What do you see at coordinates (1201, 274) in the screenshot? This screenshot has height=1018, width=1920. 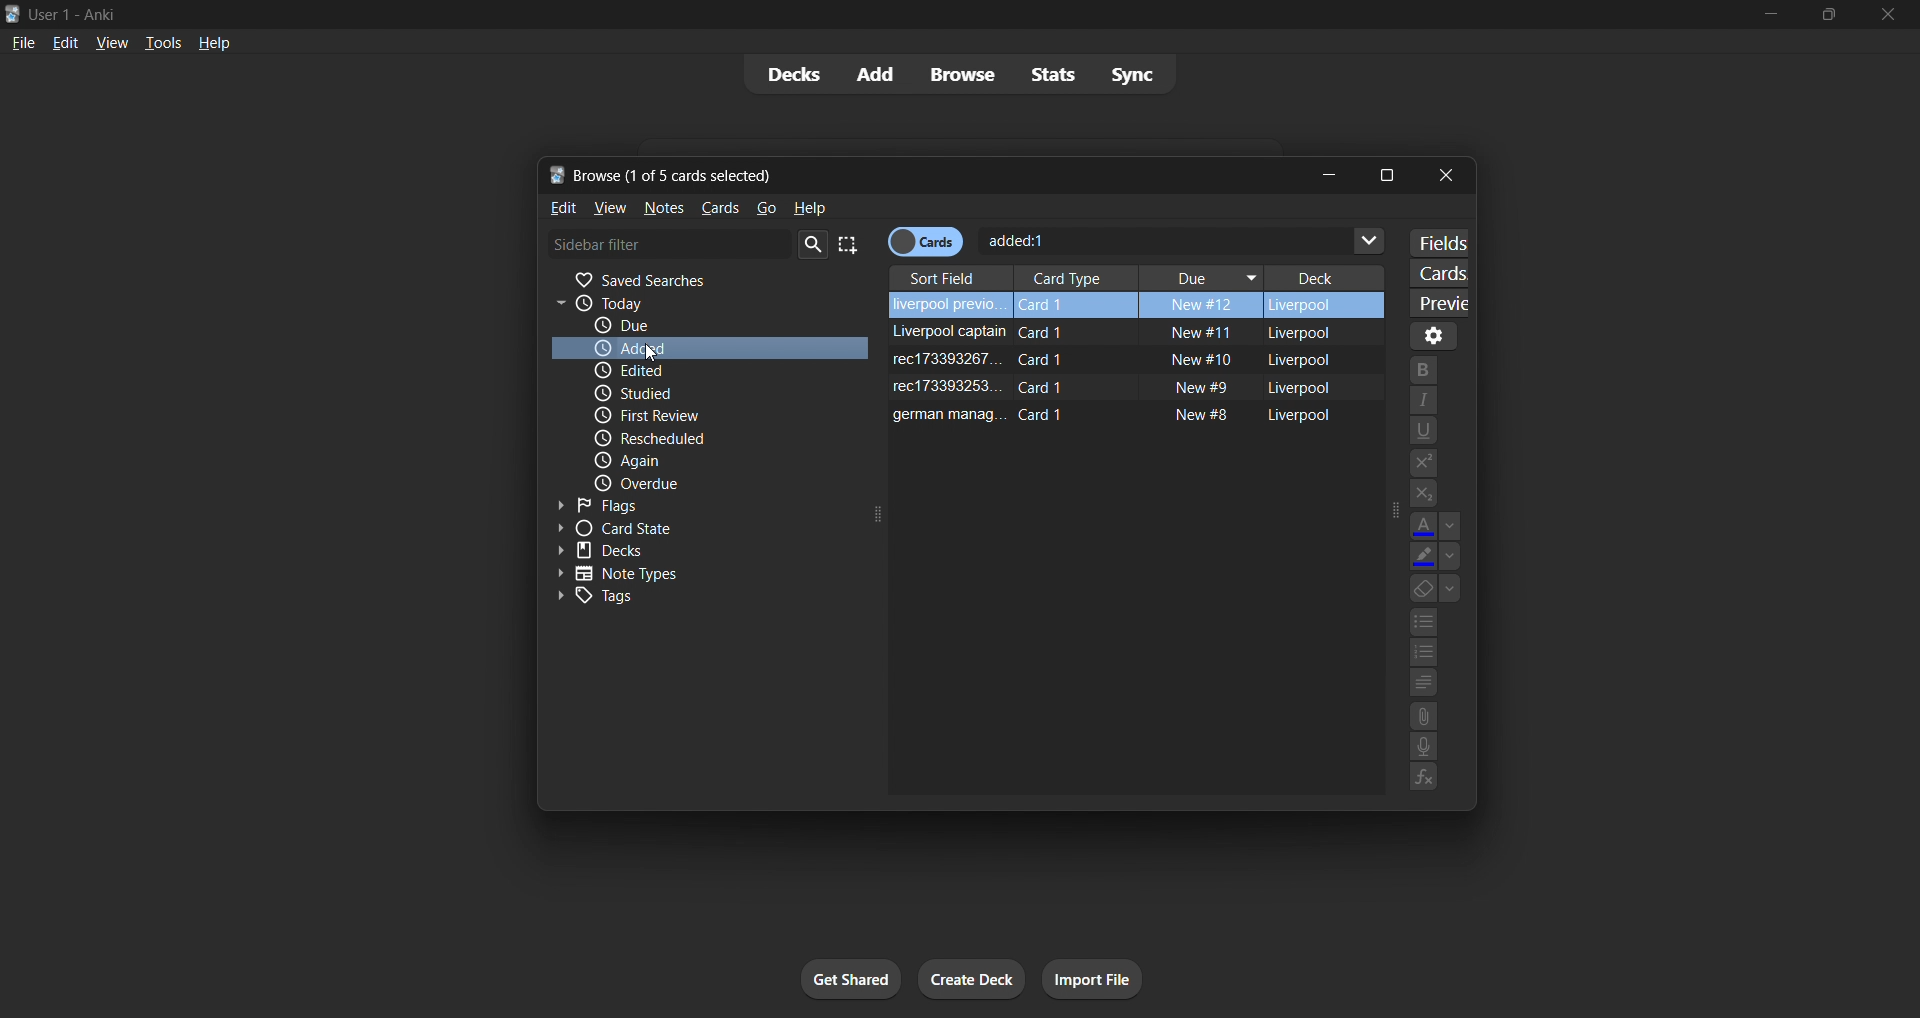 I see `due column` at bounding box center [1201, 274].